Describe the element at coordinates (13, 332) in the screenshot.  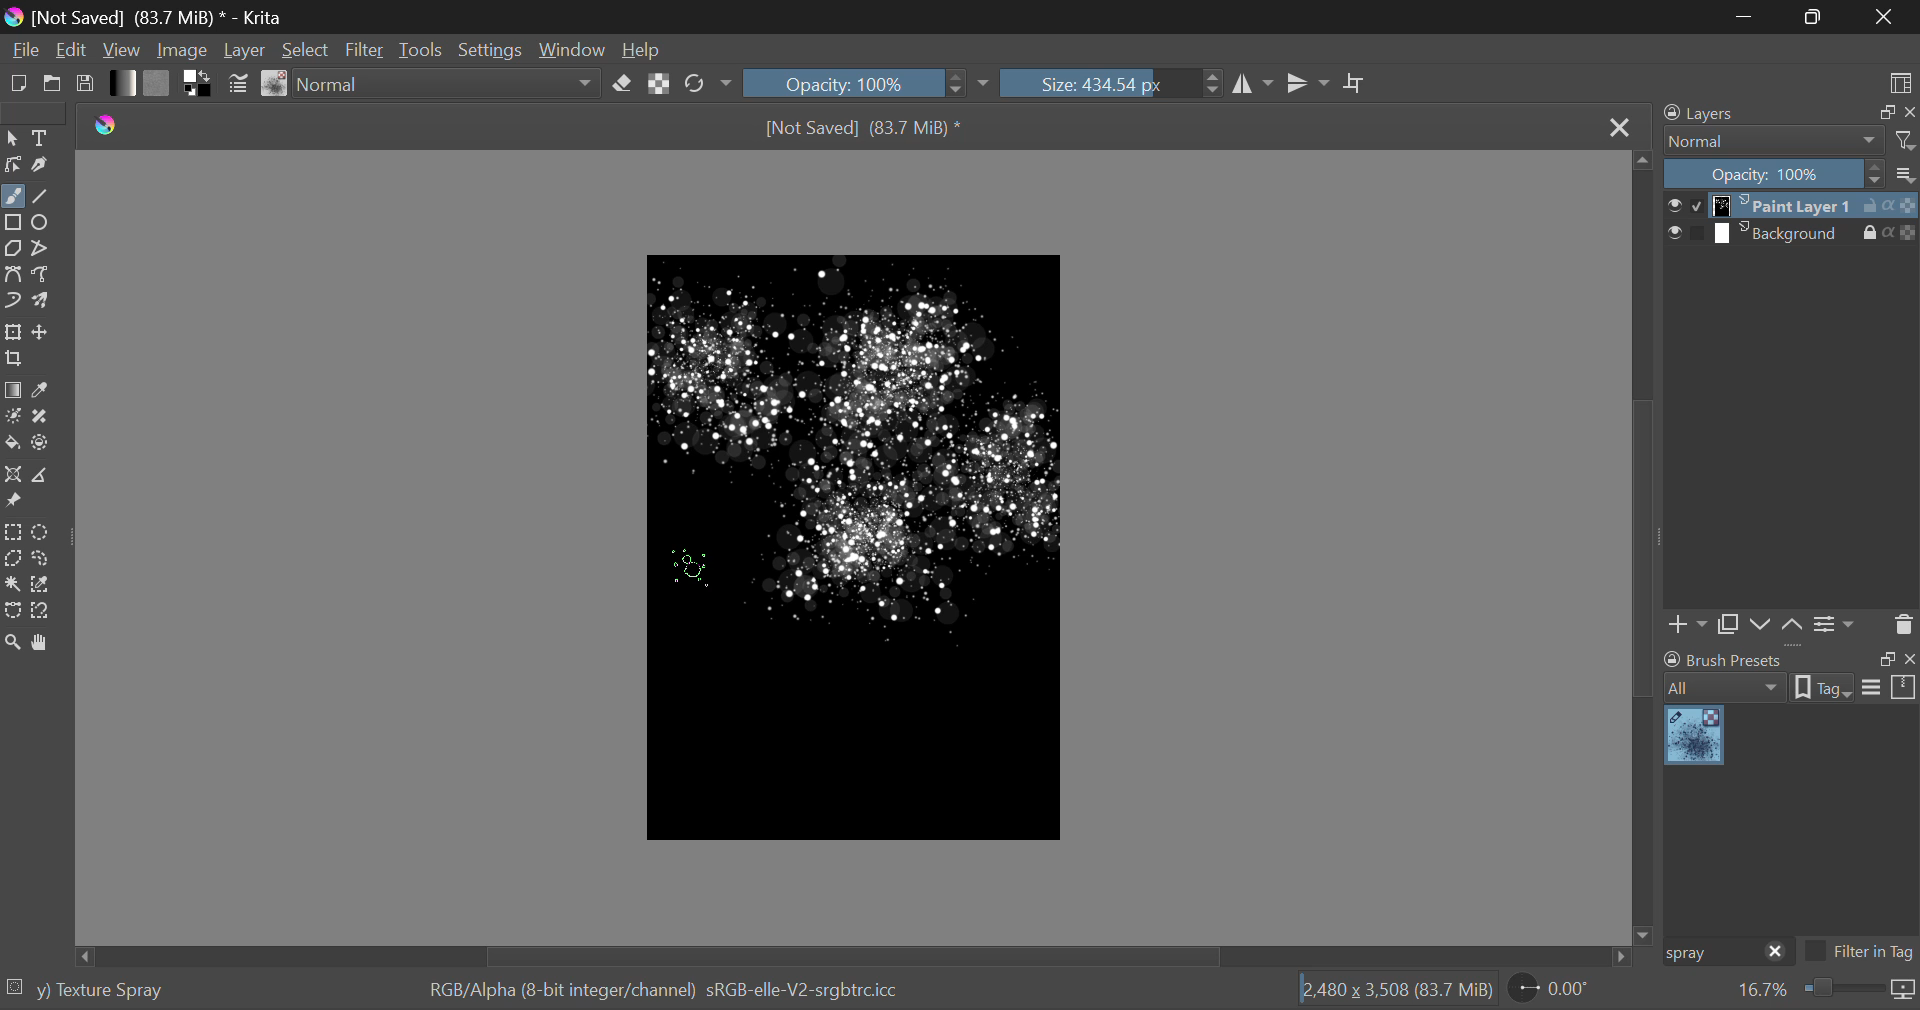
I see `Transform Layer` at that location.